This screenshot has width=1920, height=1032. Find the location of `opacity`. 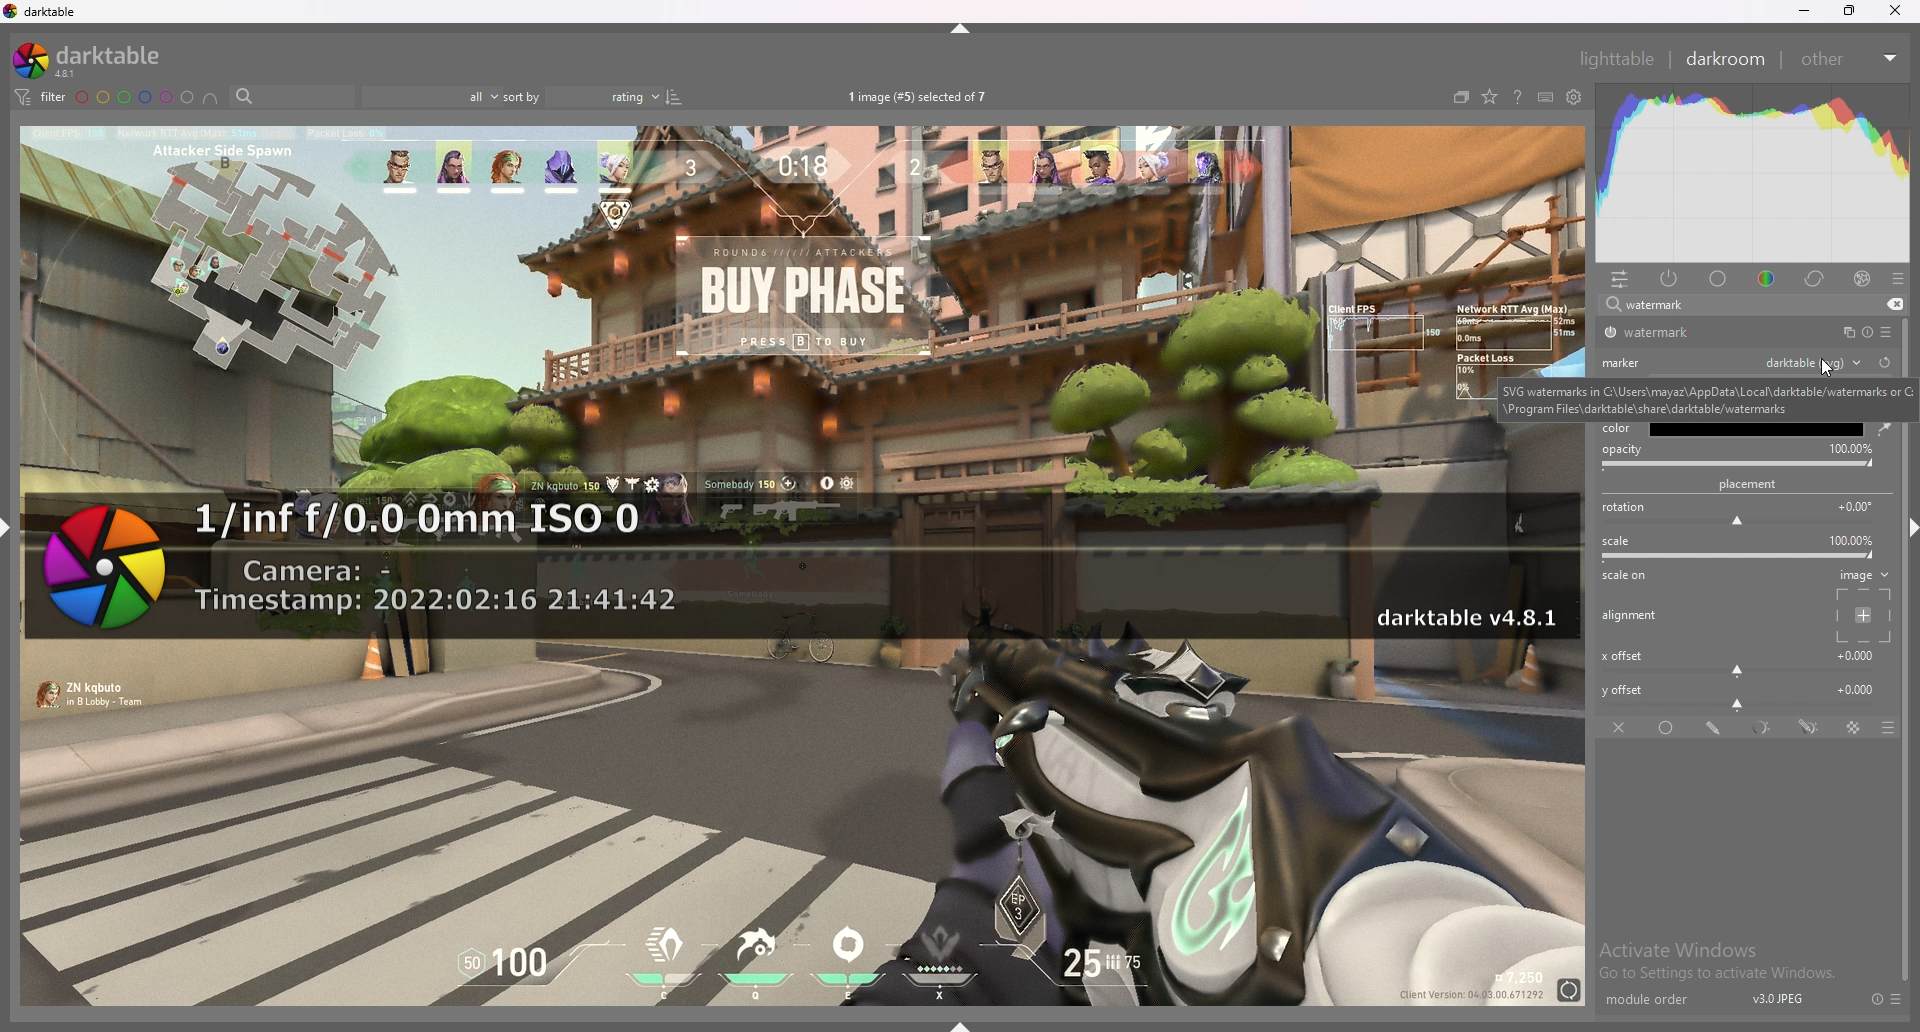

opacity is located at coordinates (1740, 456).